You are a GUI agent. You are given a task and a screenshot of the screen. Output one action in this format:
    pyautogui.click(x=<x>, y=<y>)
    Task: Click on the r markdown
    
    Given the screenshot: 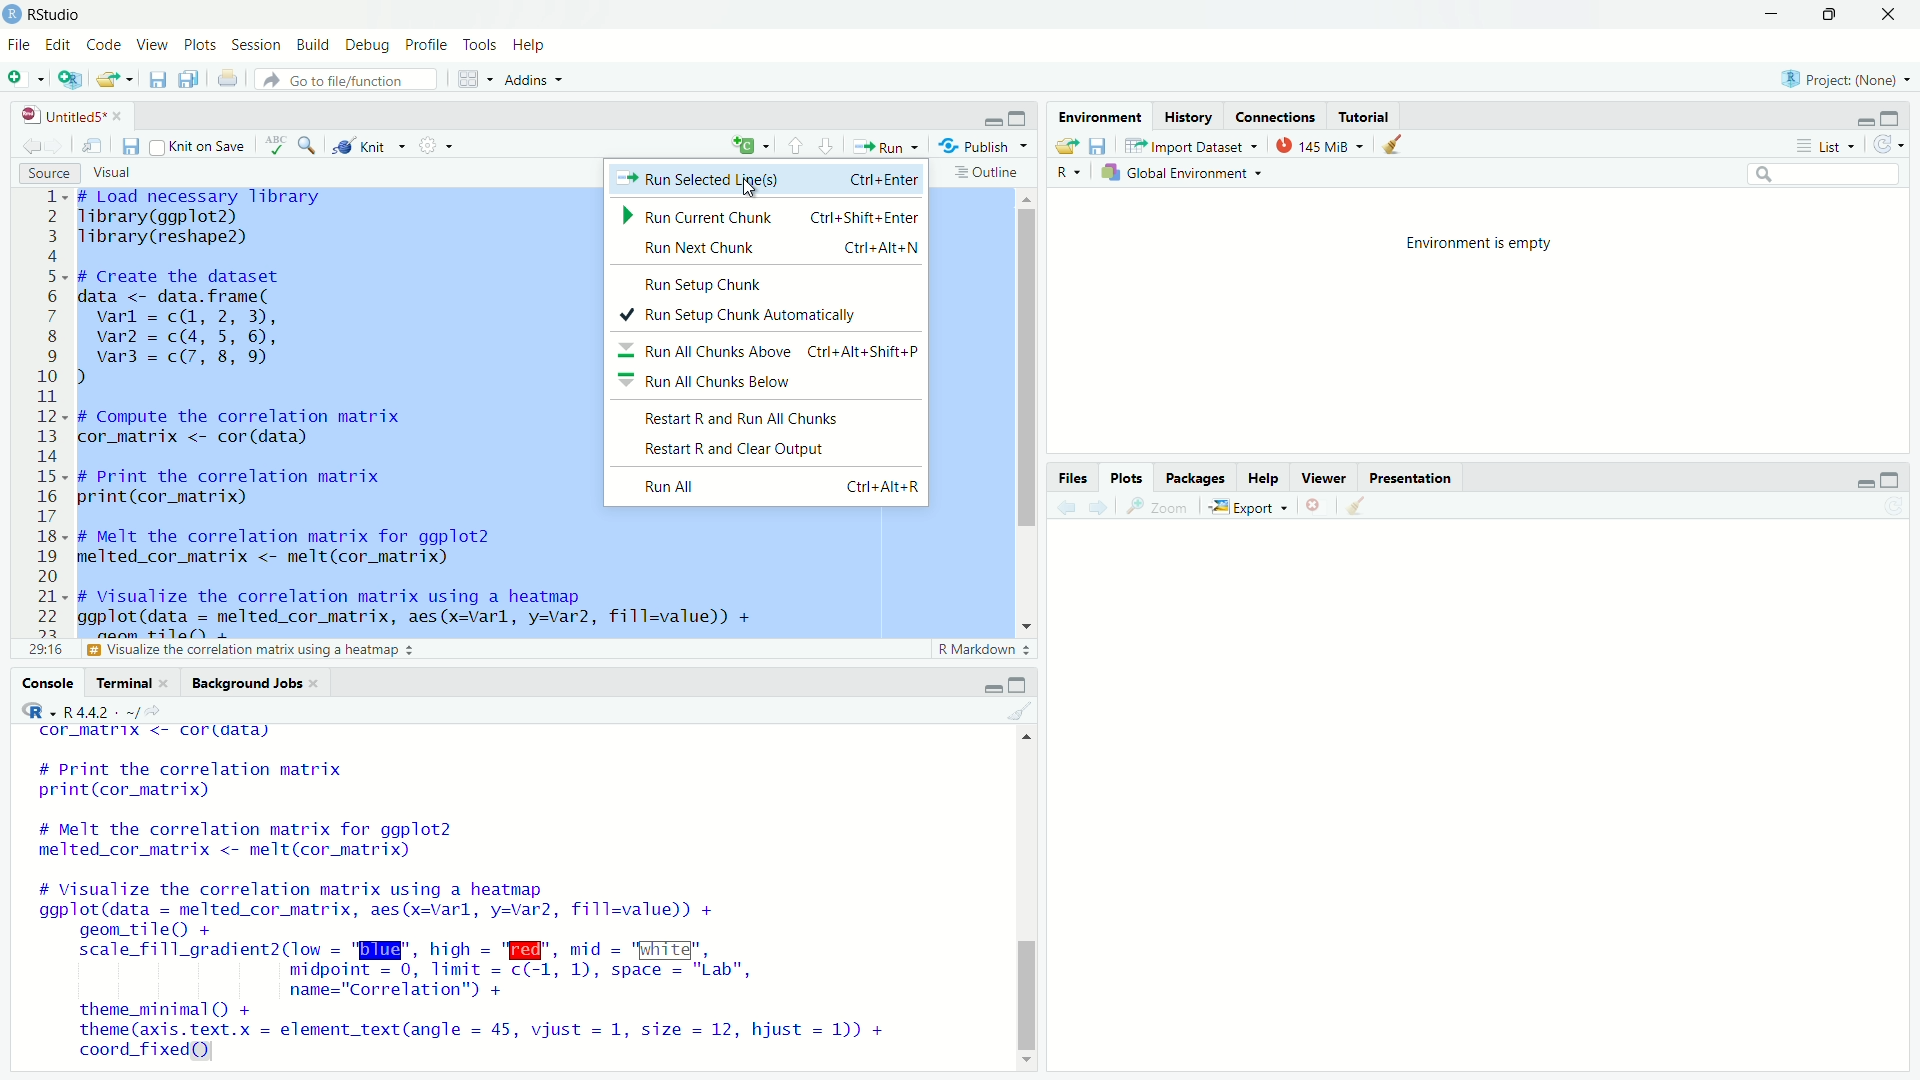 What is the action you would take?
    pyautogui.click(x=986, y=650)
    